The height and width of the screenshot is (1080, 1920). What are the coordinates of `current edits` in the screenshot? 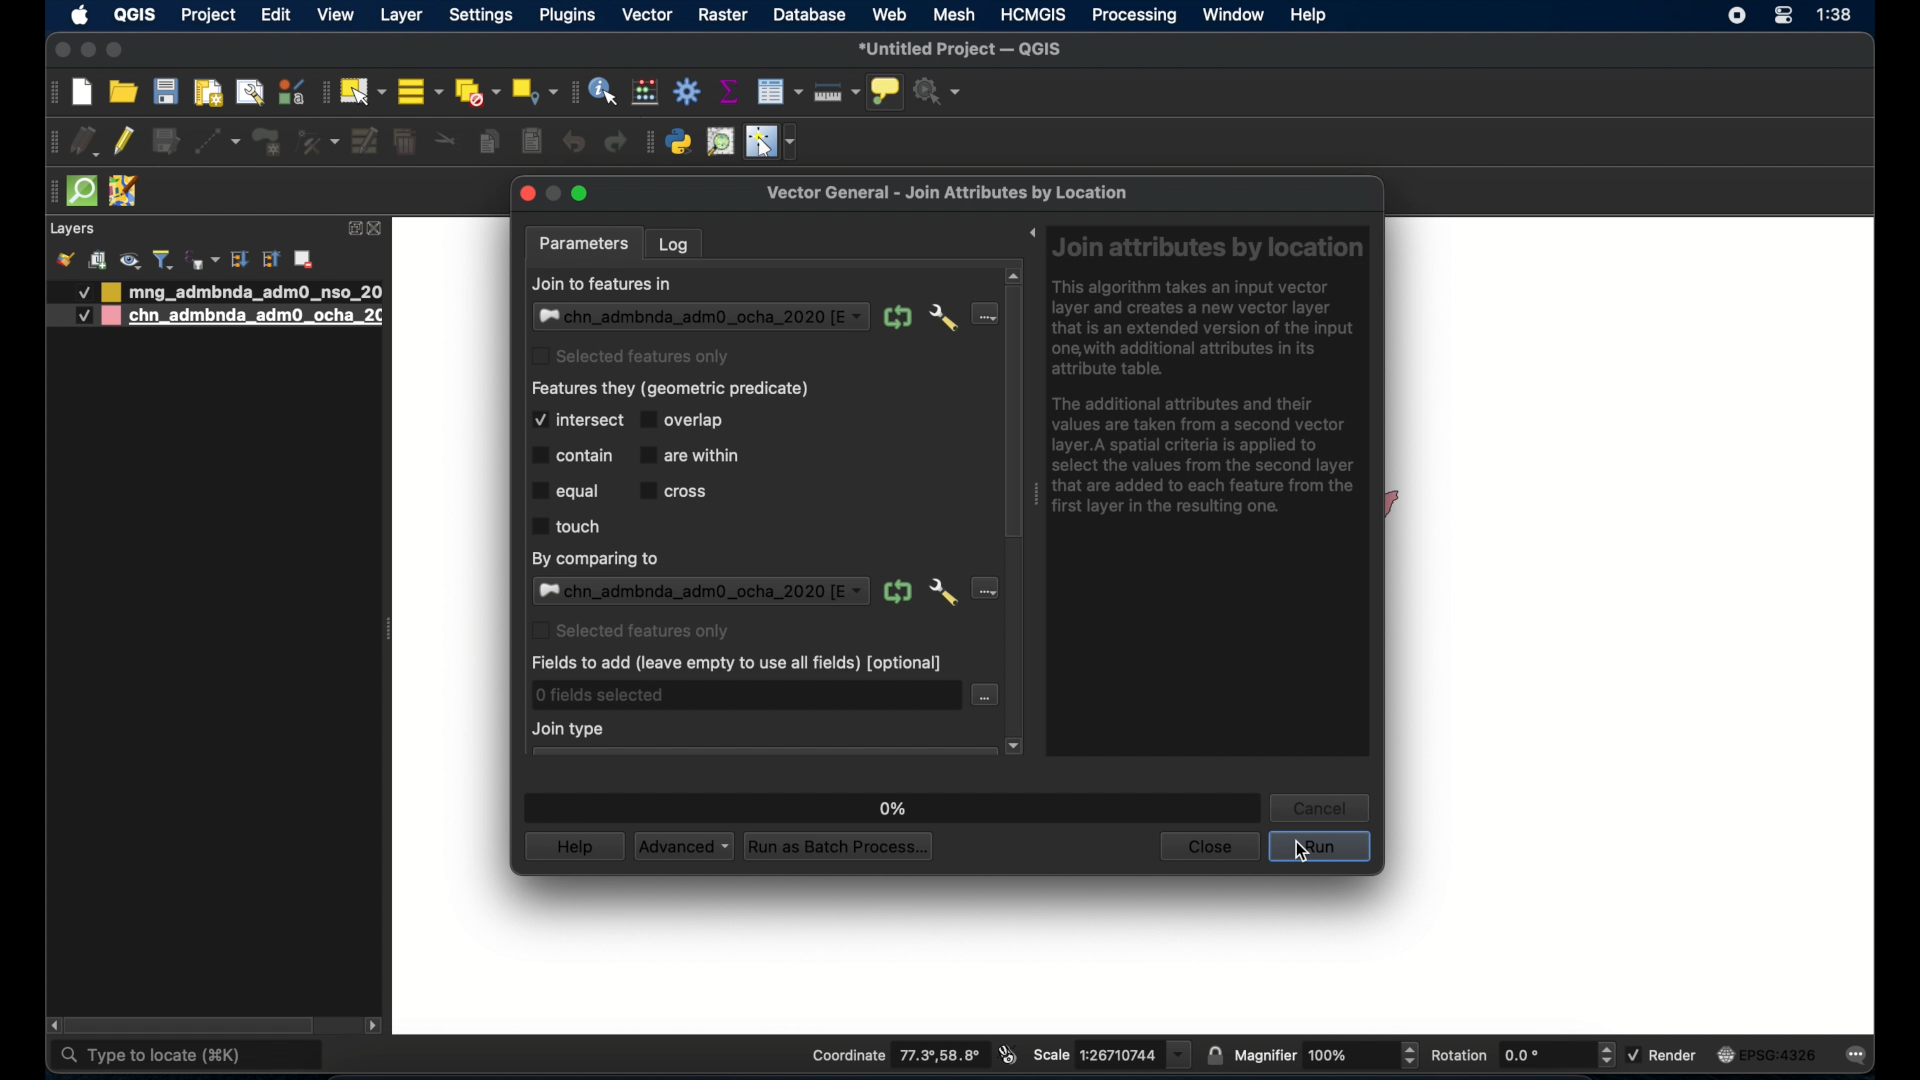 It's located at (86, 142).